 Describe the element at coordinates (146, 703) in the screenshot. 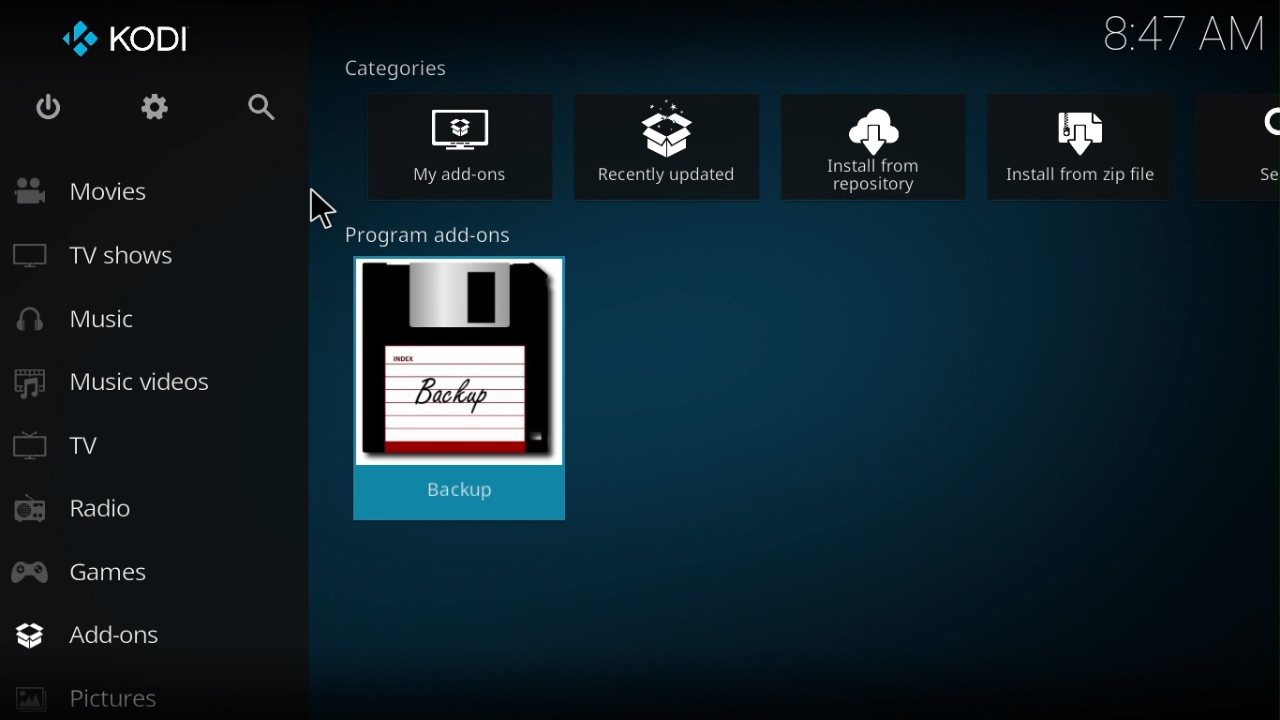

I see `pictures` at that location.